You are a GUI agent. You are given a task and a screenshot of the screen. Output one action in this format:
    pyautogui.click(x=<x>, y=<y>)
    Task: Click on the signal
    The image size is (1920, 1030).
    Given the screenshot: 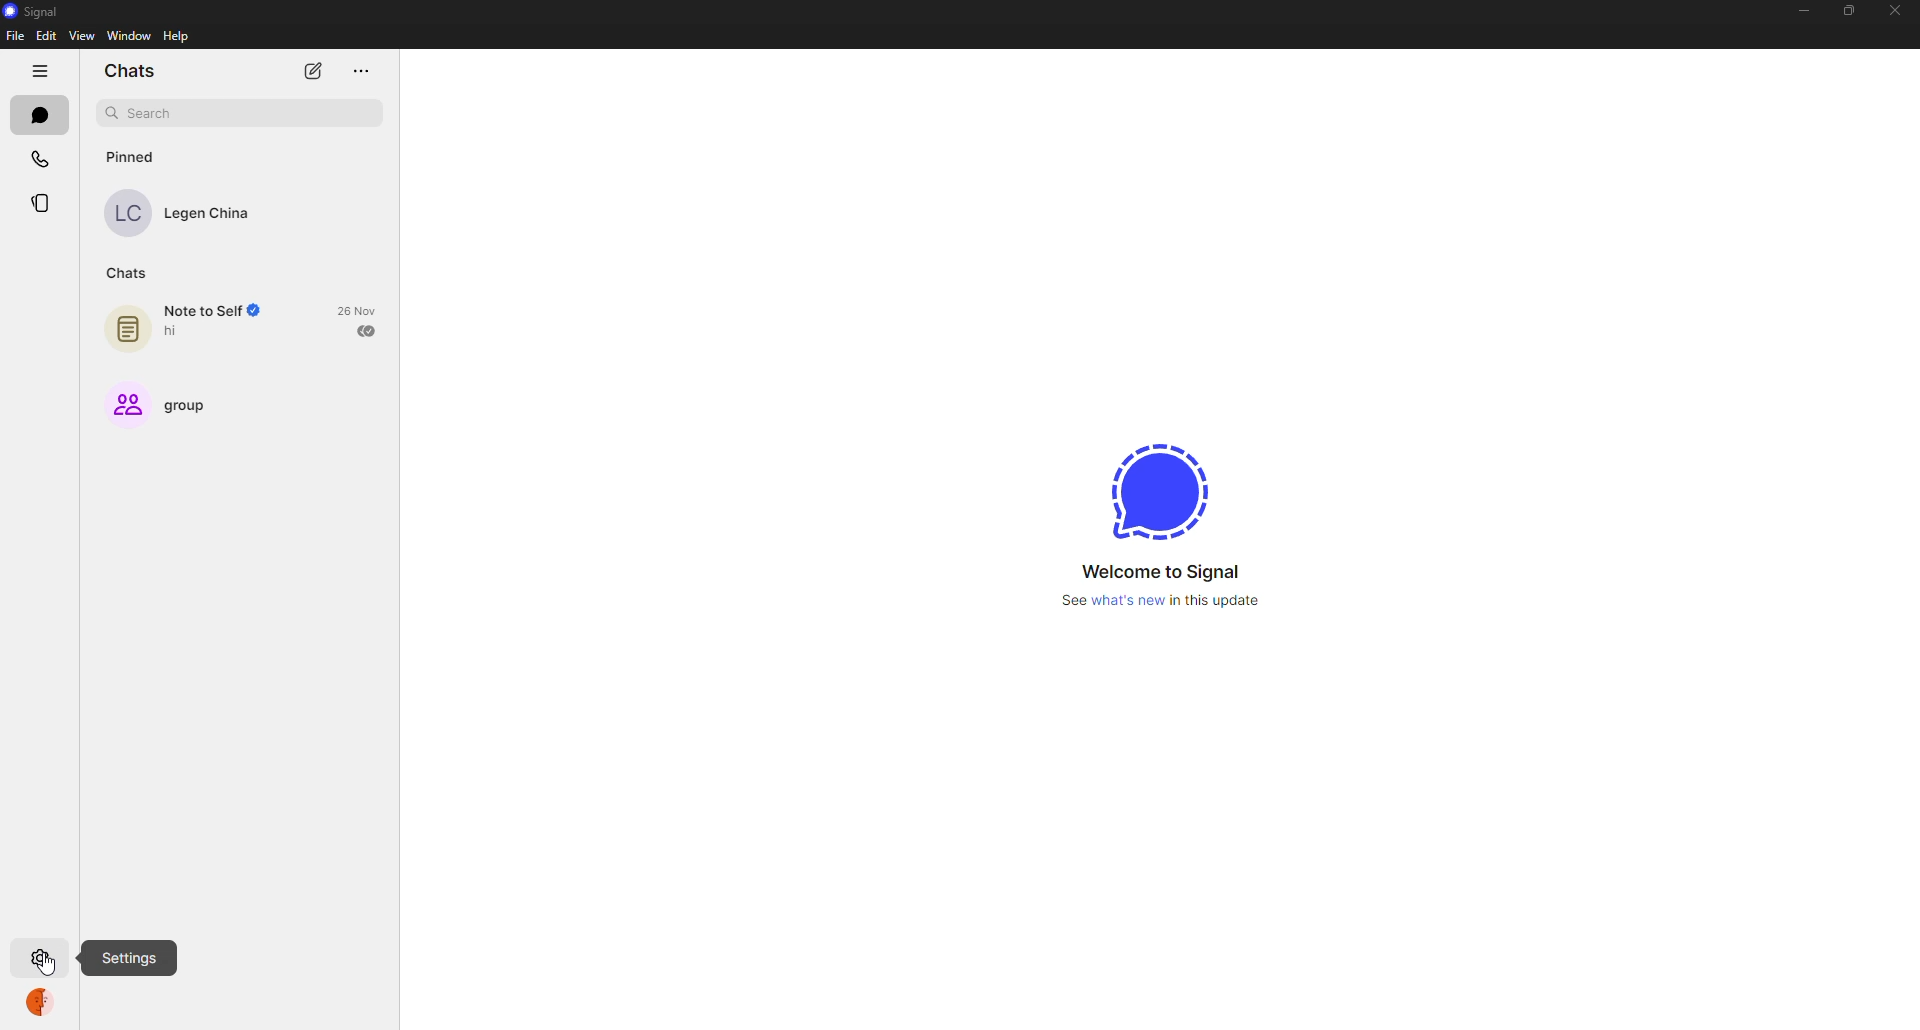 What is the action you would take?
    pyautogui.click(x=36, y=11)
    